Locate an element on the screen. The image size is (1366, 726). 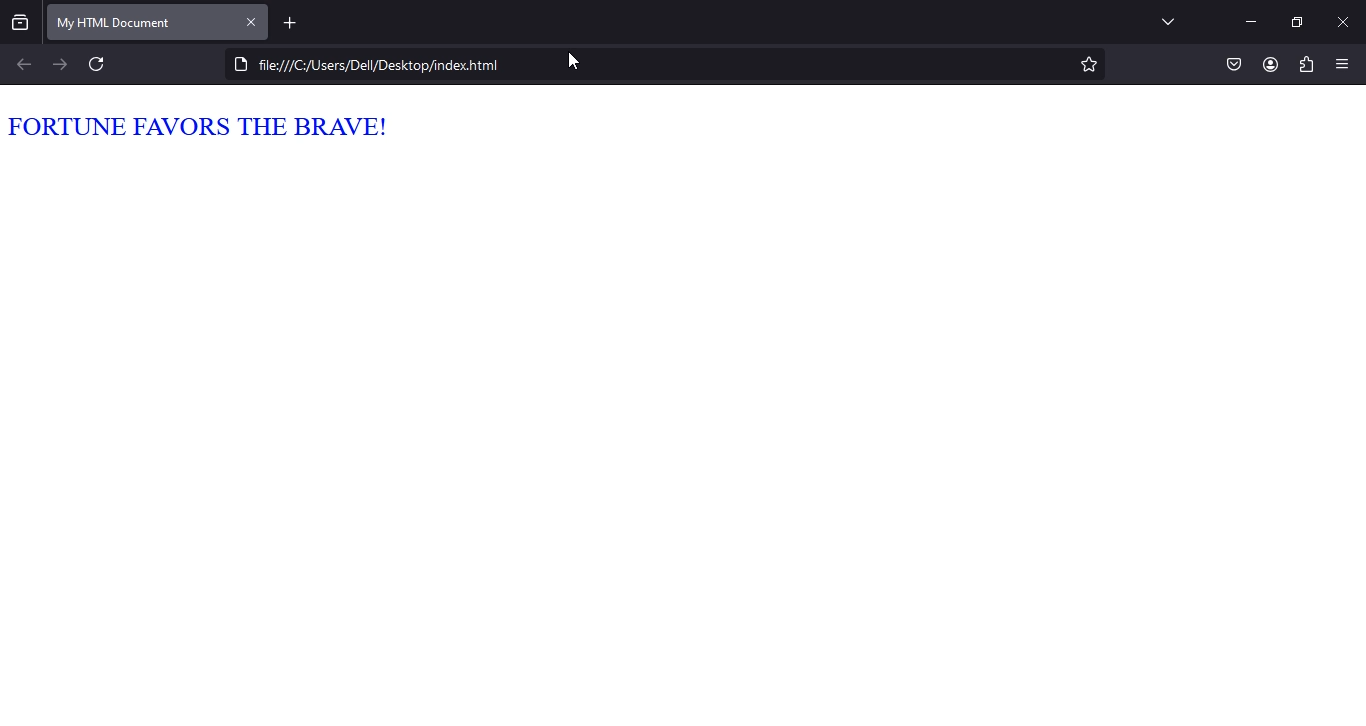
minimize is located at coordinates (1252, 21).